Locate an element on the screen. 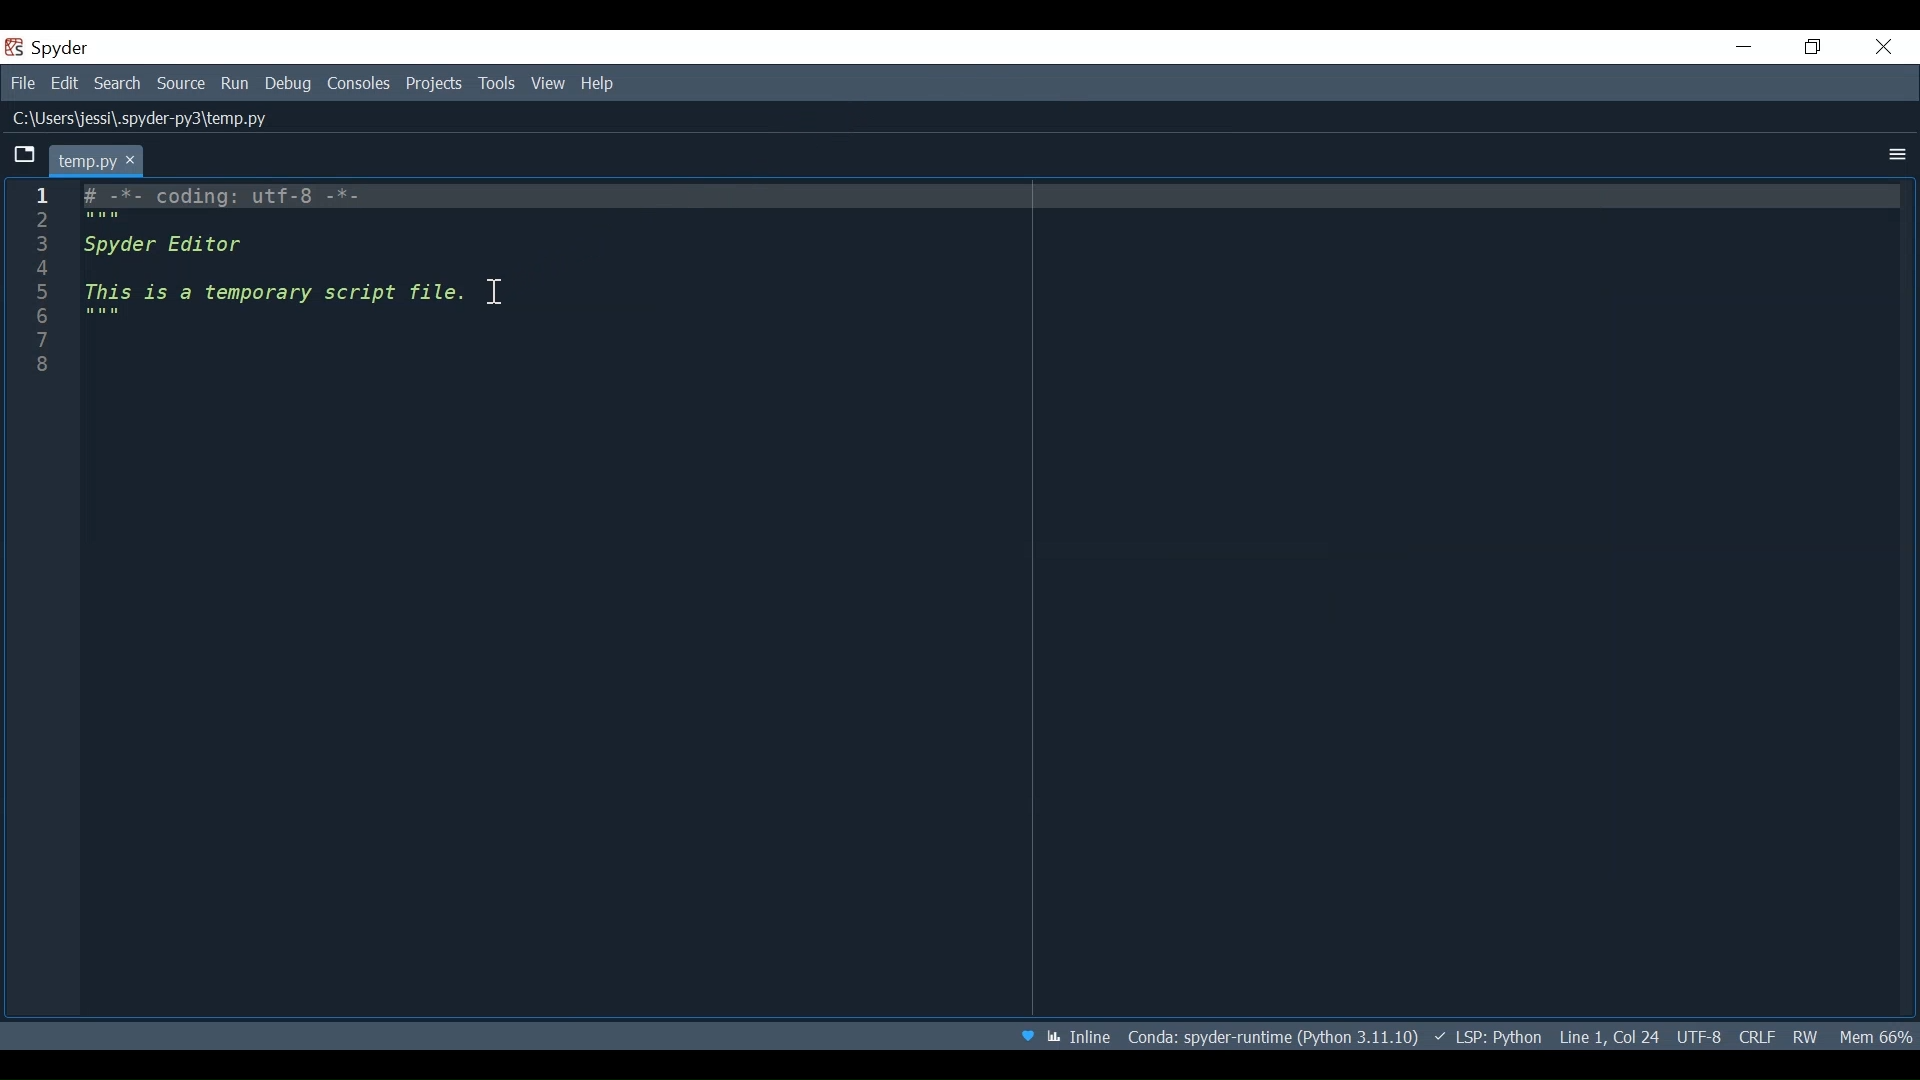 This screenshot has width=1920, height=1080. Toggle between inline and interactive Matplotlib plotting is located at coordinates (1079, 1036).